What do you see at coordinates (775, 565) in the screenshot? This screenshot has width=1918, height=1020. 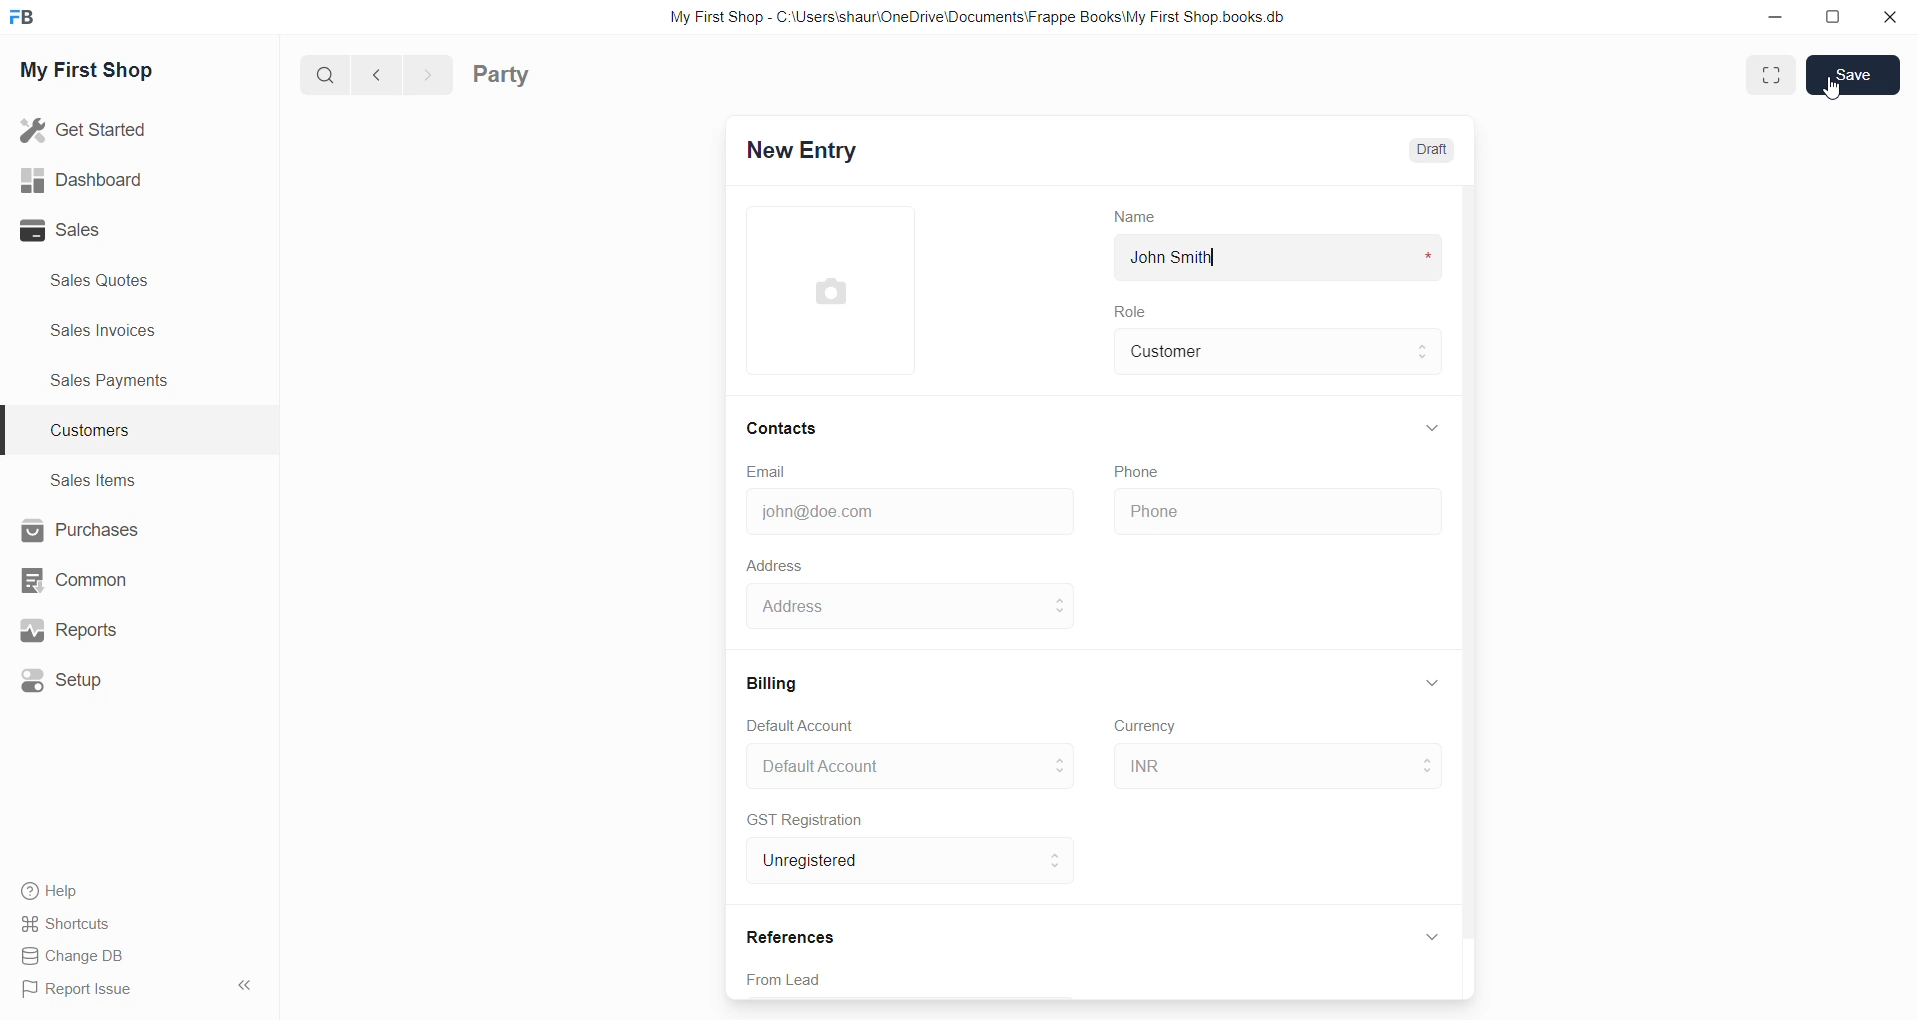 I see `Address` at bounding box center [775, 565].